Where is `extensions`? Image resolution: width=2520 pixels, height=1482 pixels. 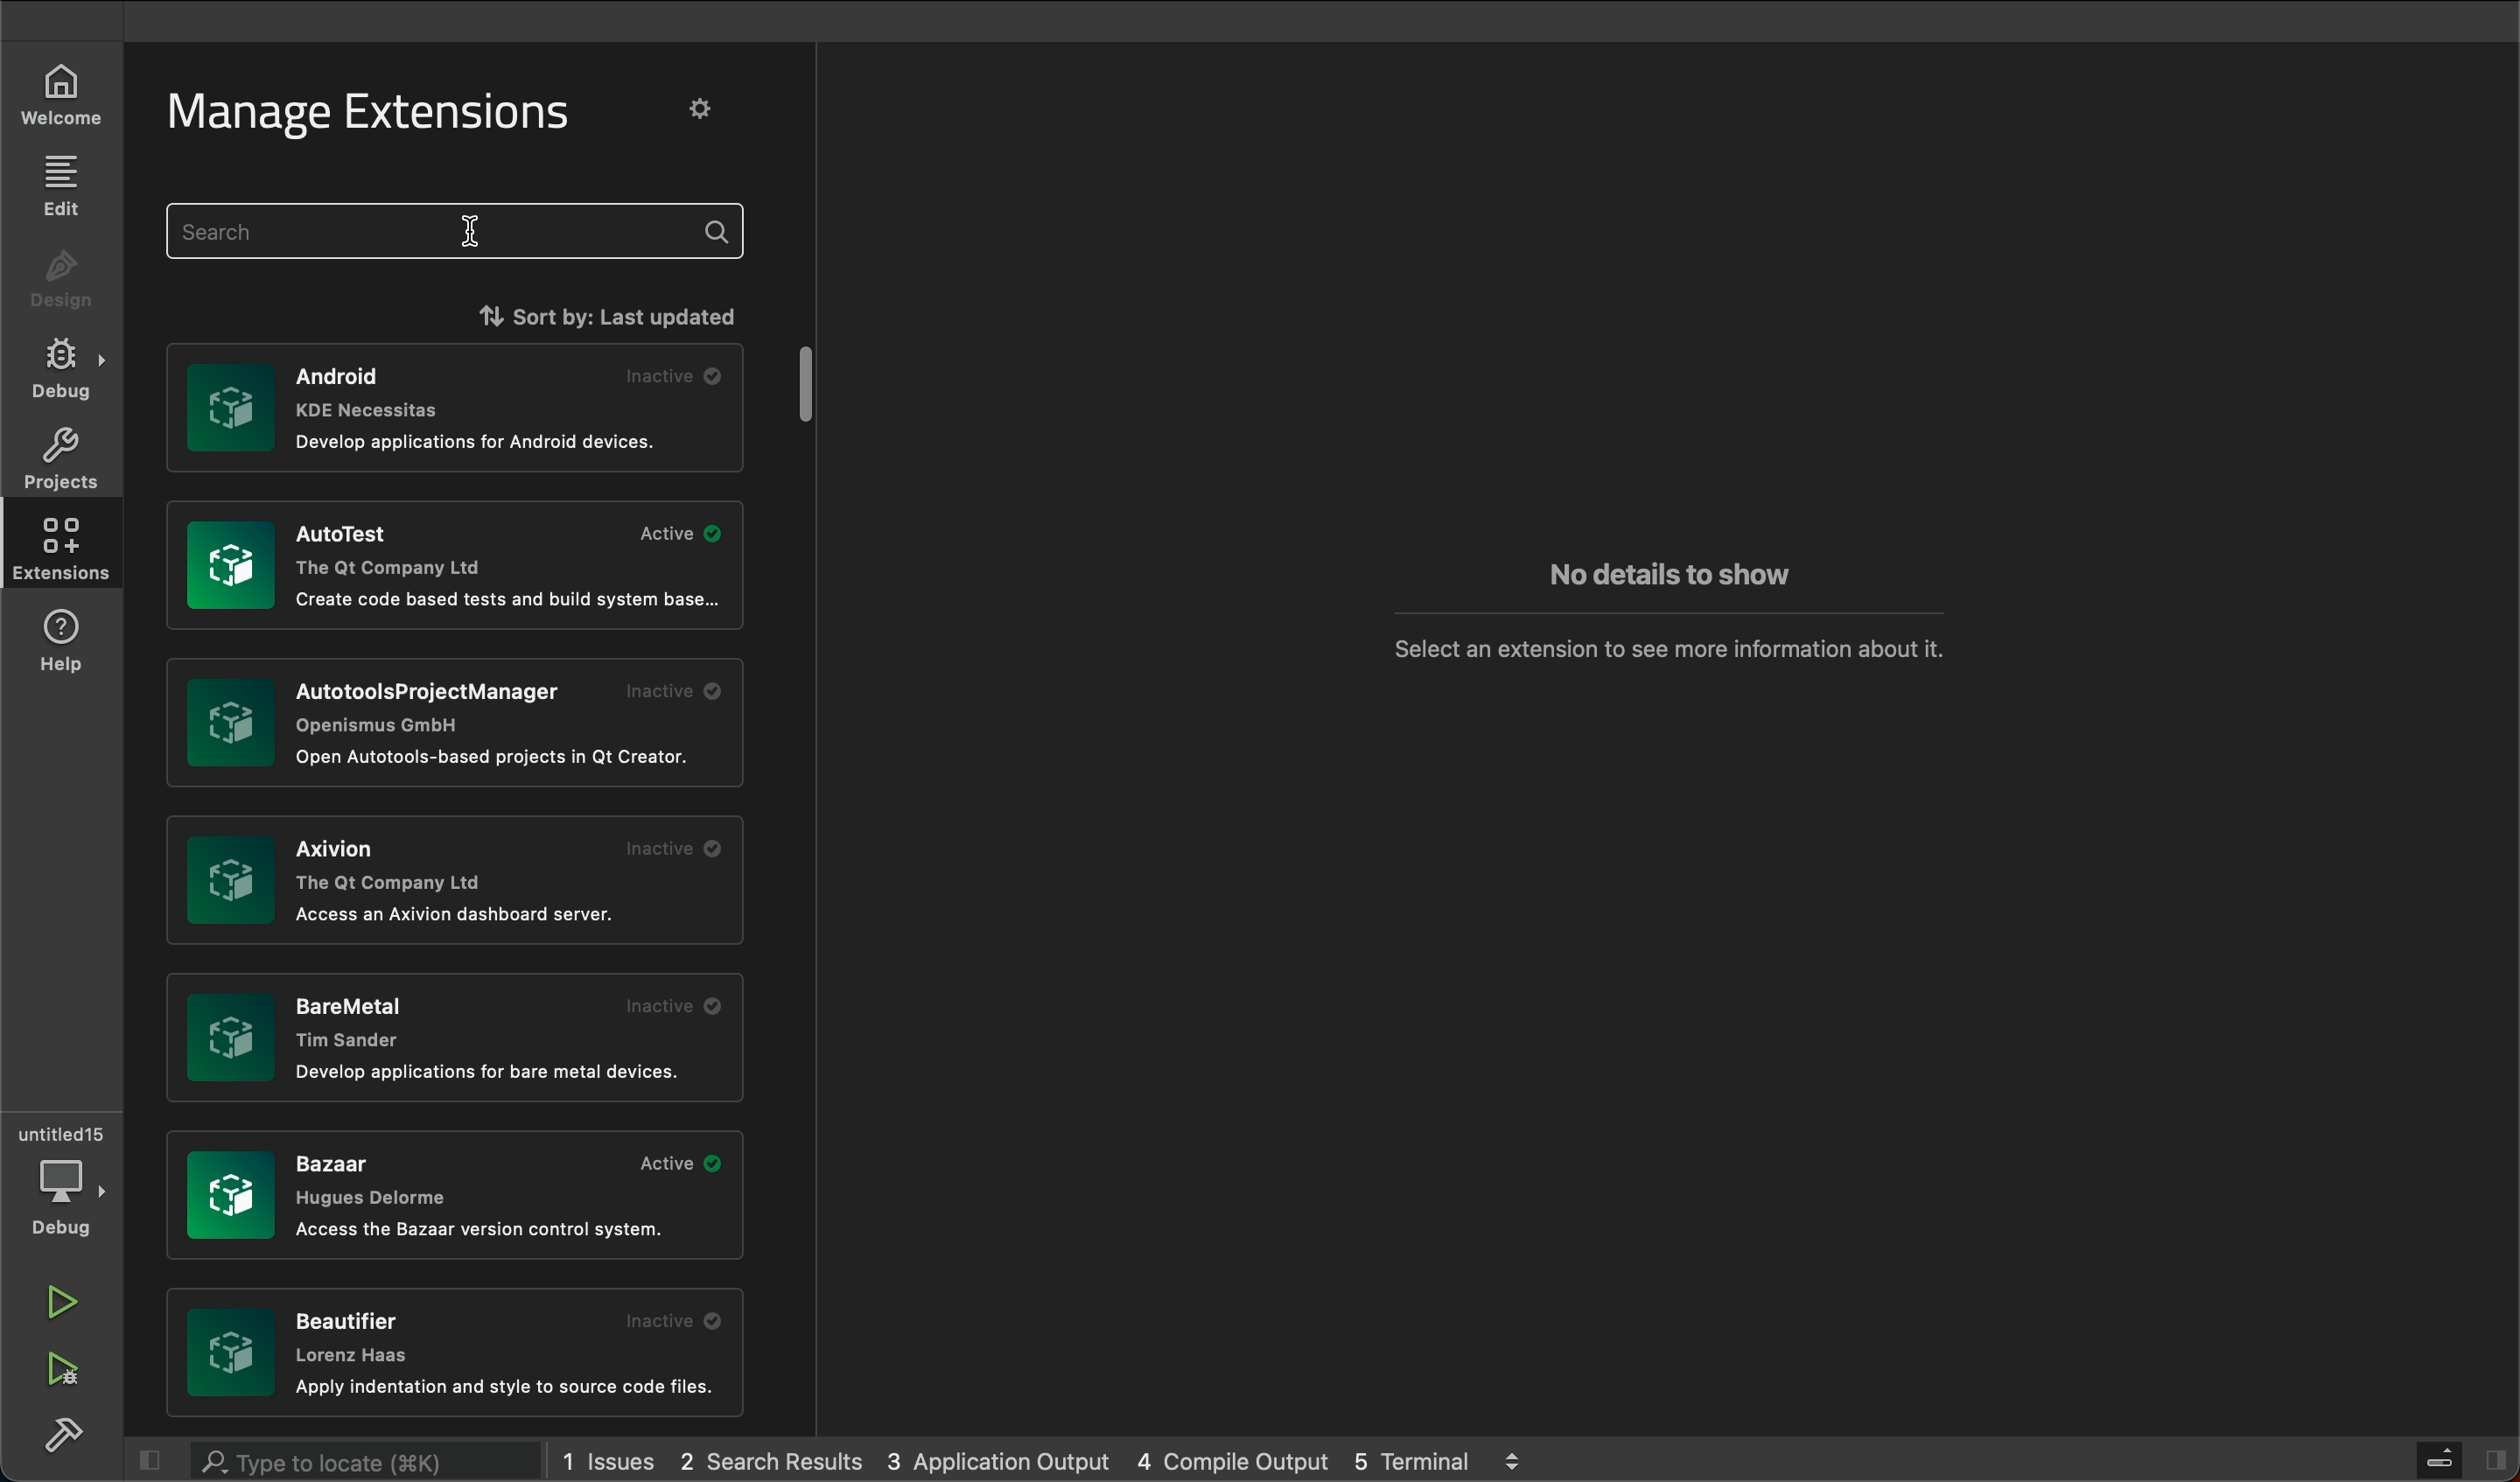
extensions is located at coordinates (57, 547).